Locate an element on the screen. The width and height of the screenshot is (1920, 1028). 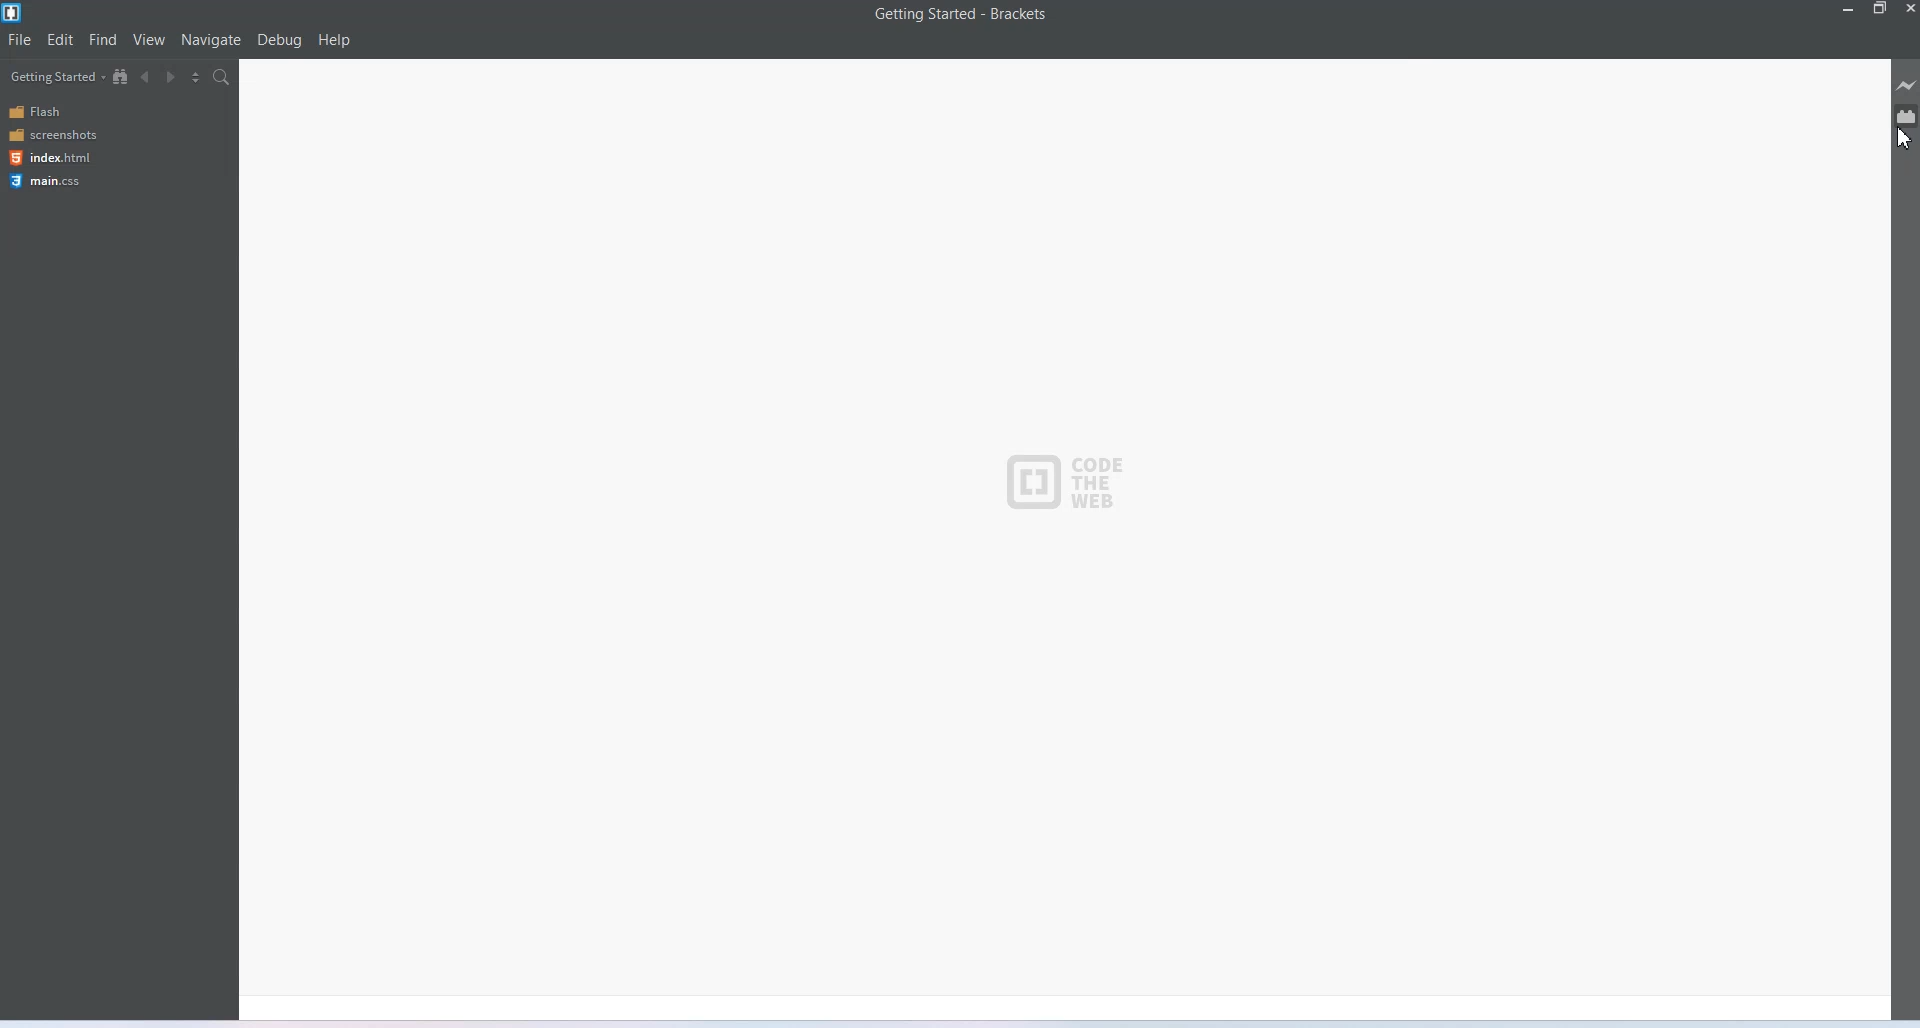
Show in file Tree is located at coordinates (122, 77).